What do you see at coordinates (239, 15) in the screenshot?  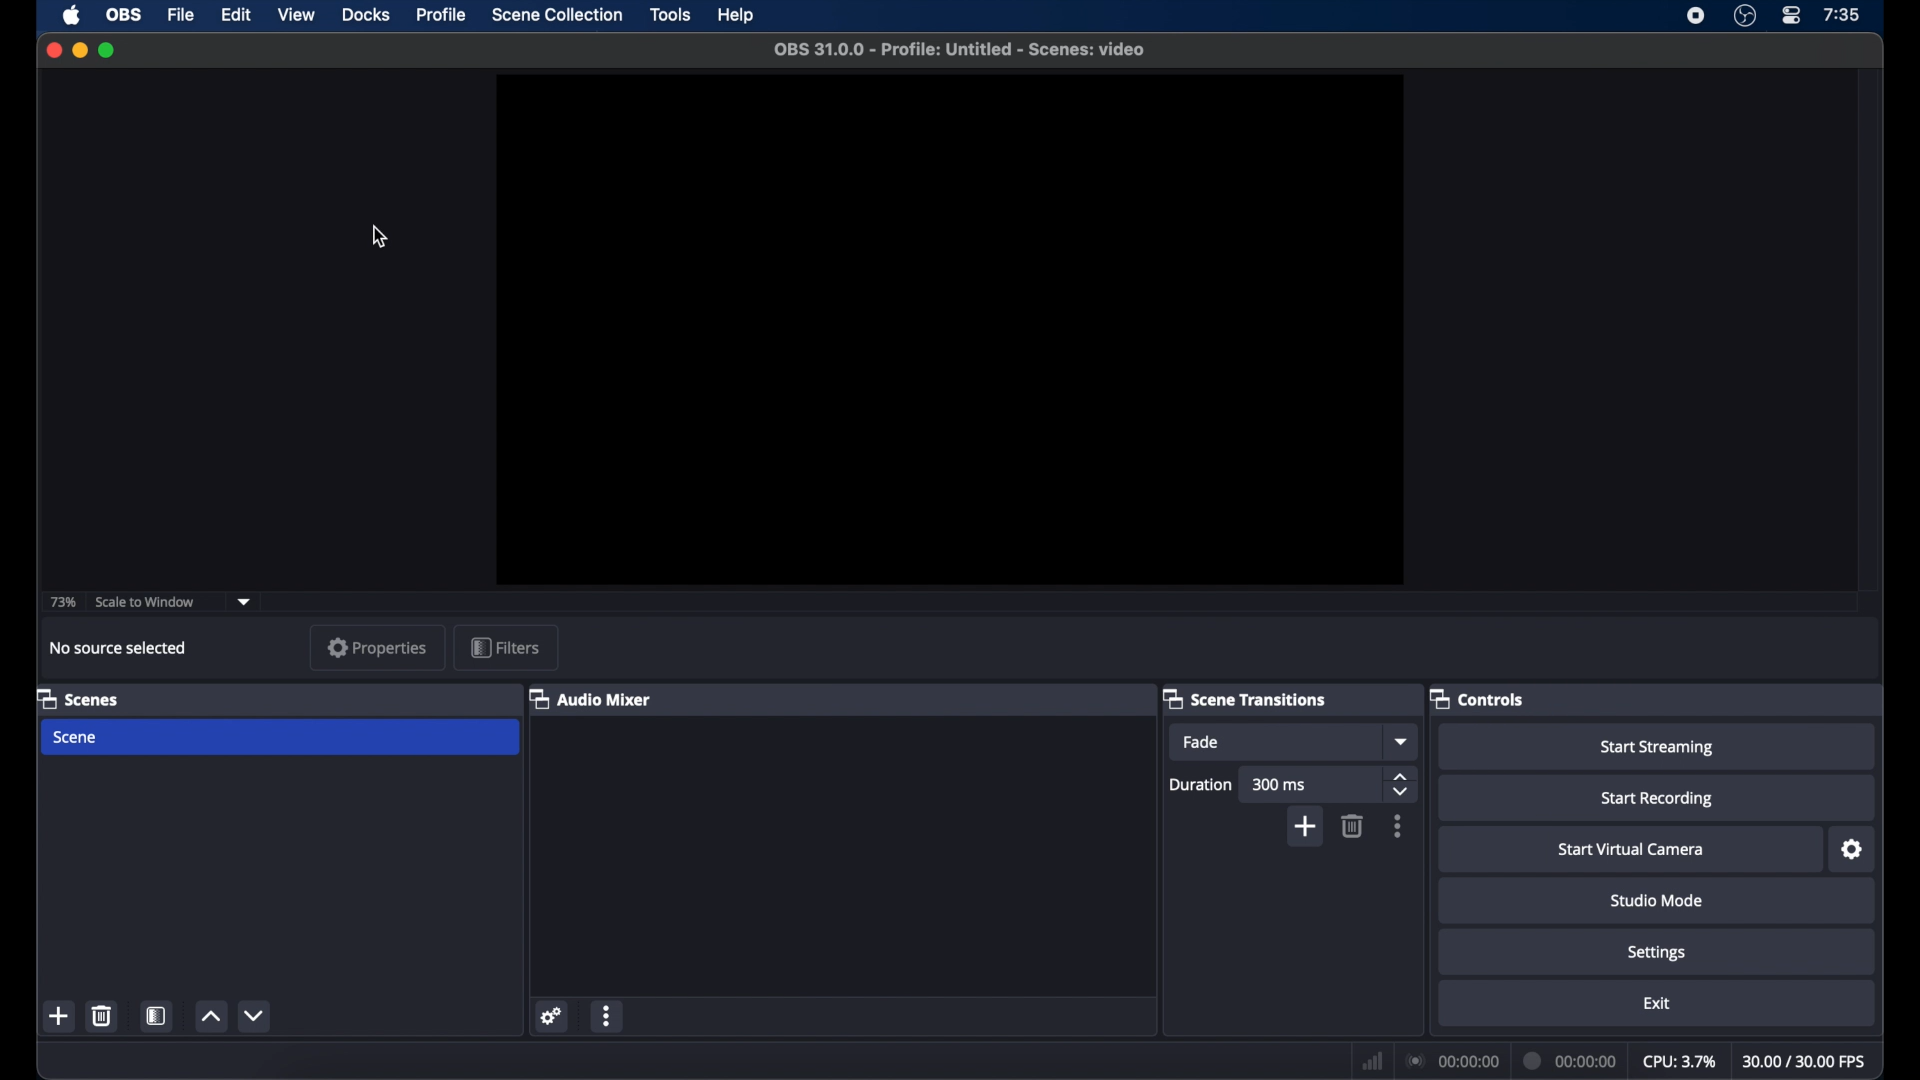 I see `edit` at bounding box center [239, 15].